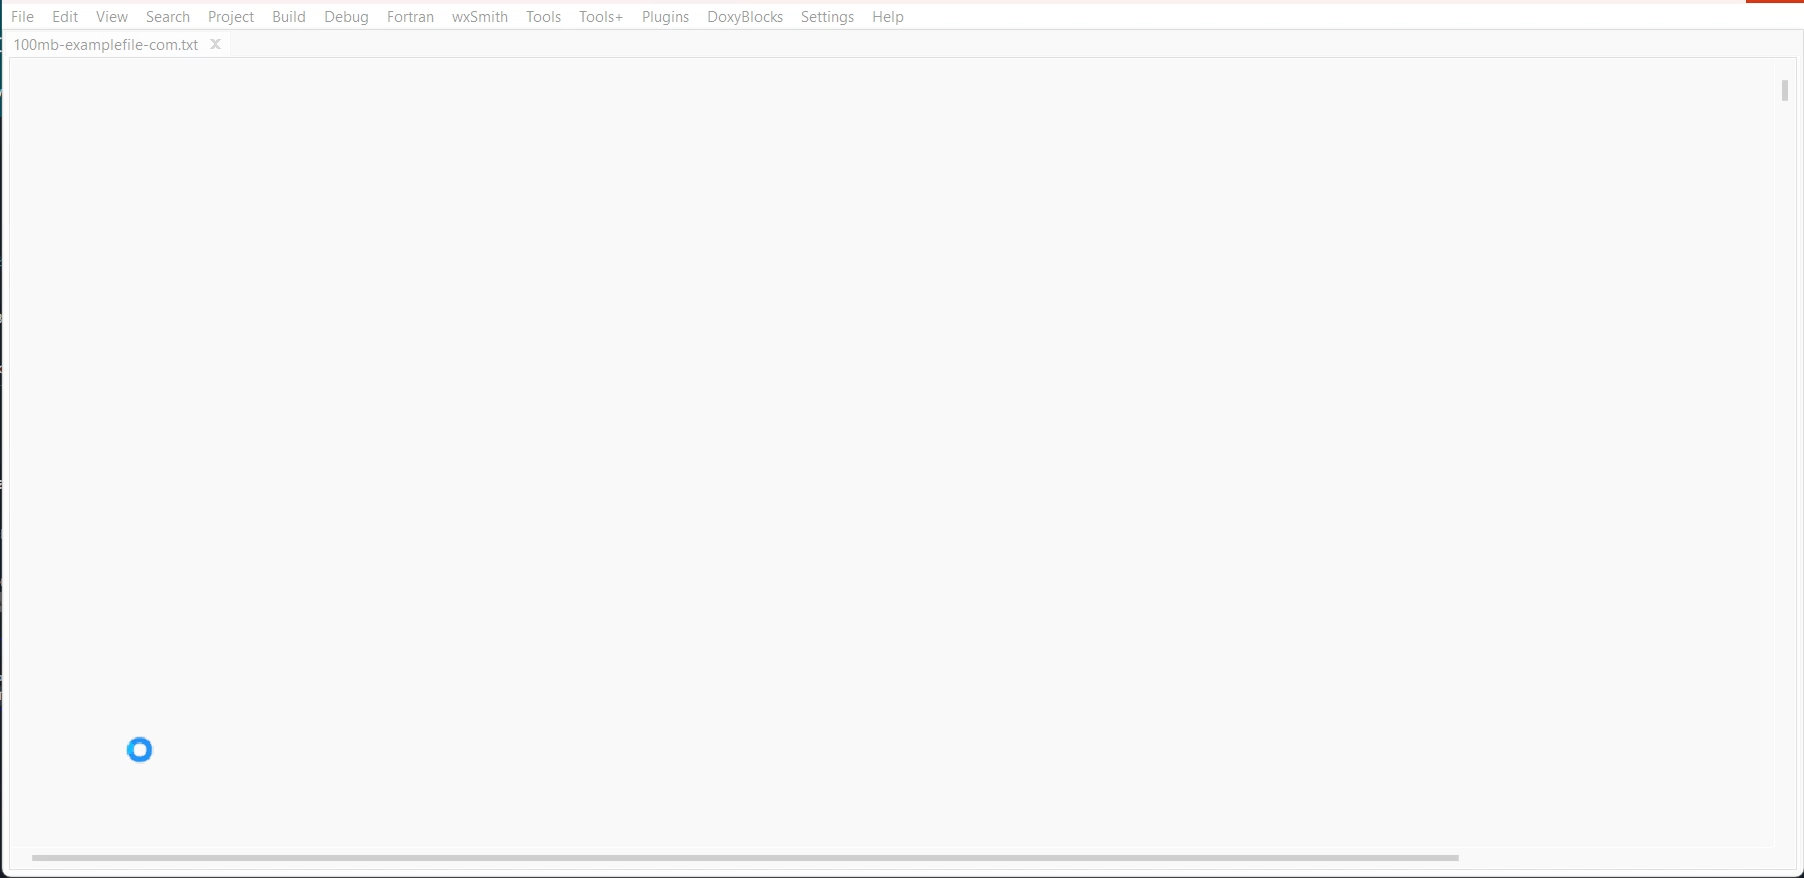  What do you see at coordinates (141, 753) in the screenshot?
I see `Cursor` at bounding box center [141, 753].